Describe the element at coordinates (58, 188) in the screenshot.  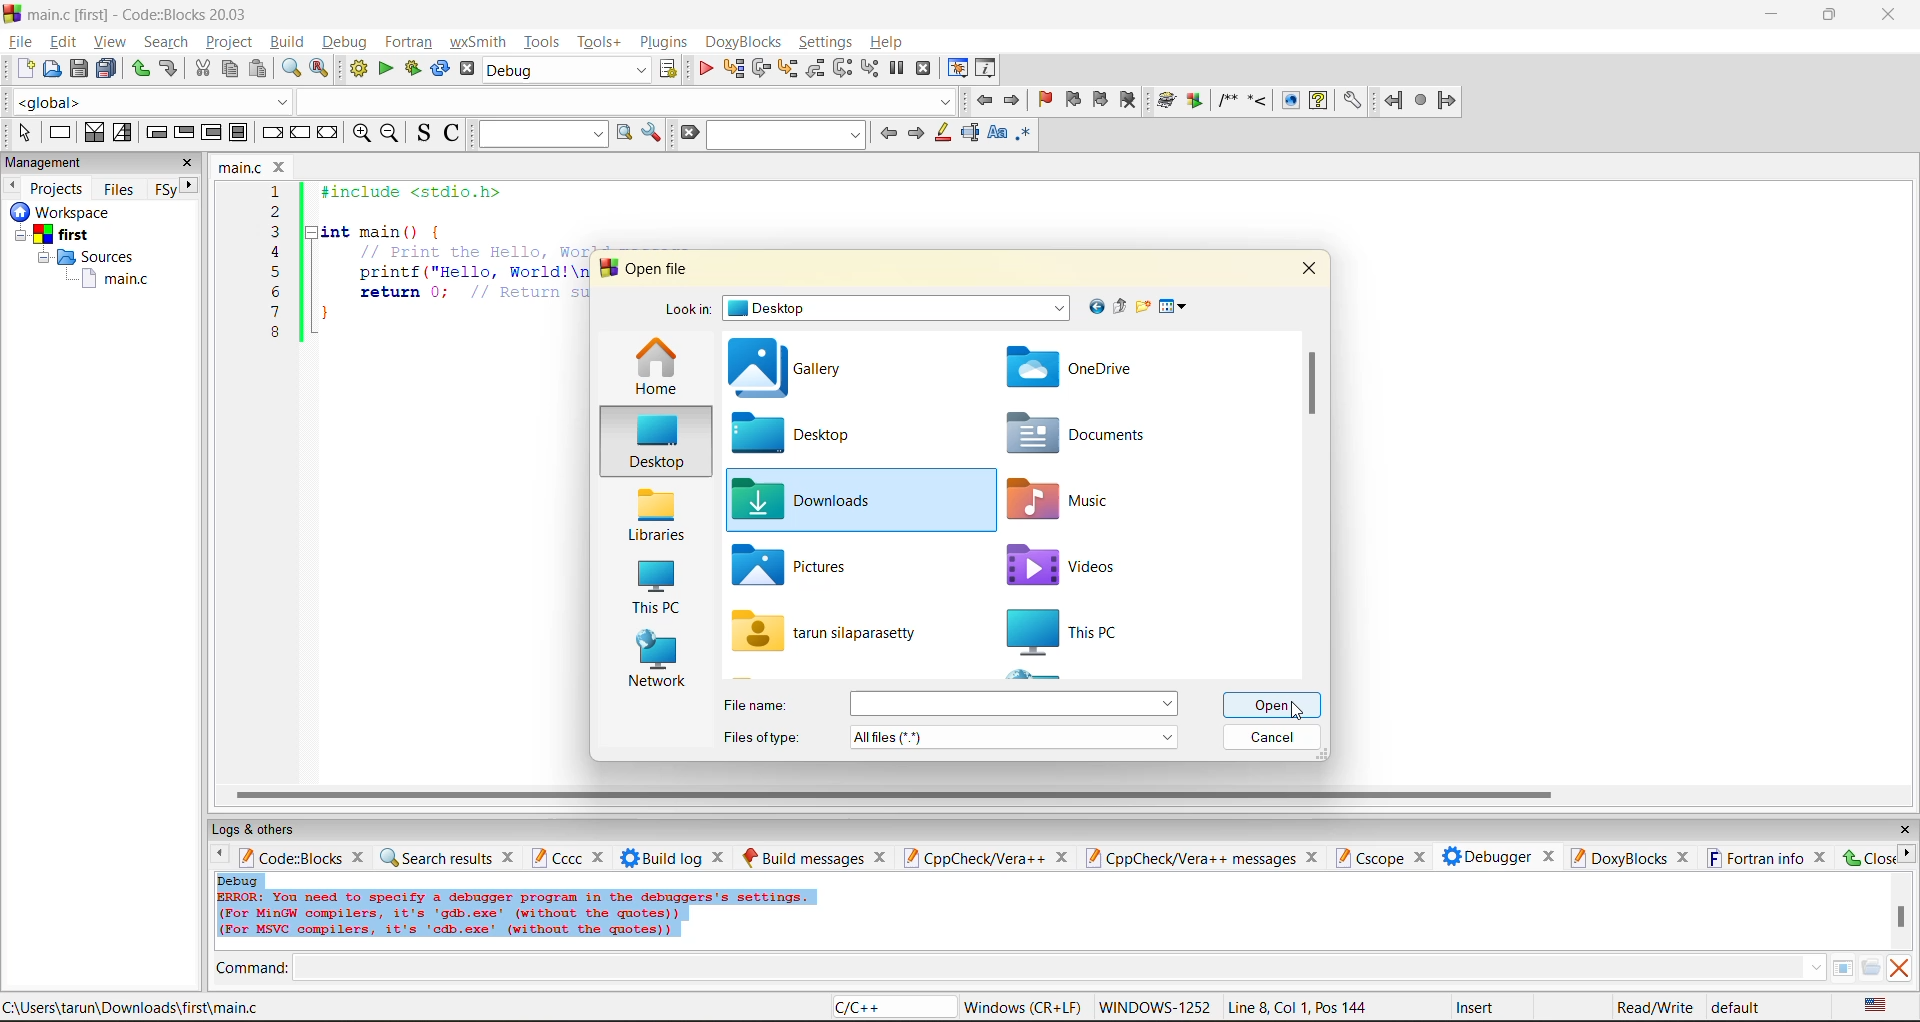
I see `projects` at that location.